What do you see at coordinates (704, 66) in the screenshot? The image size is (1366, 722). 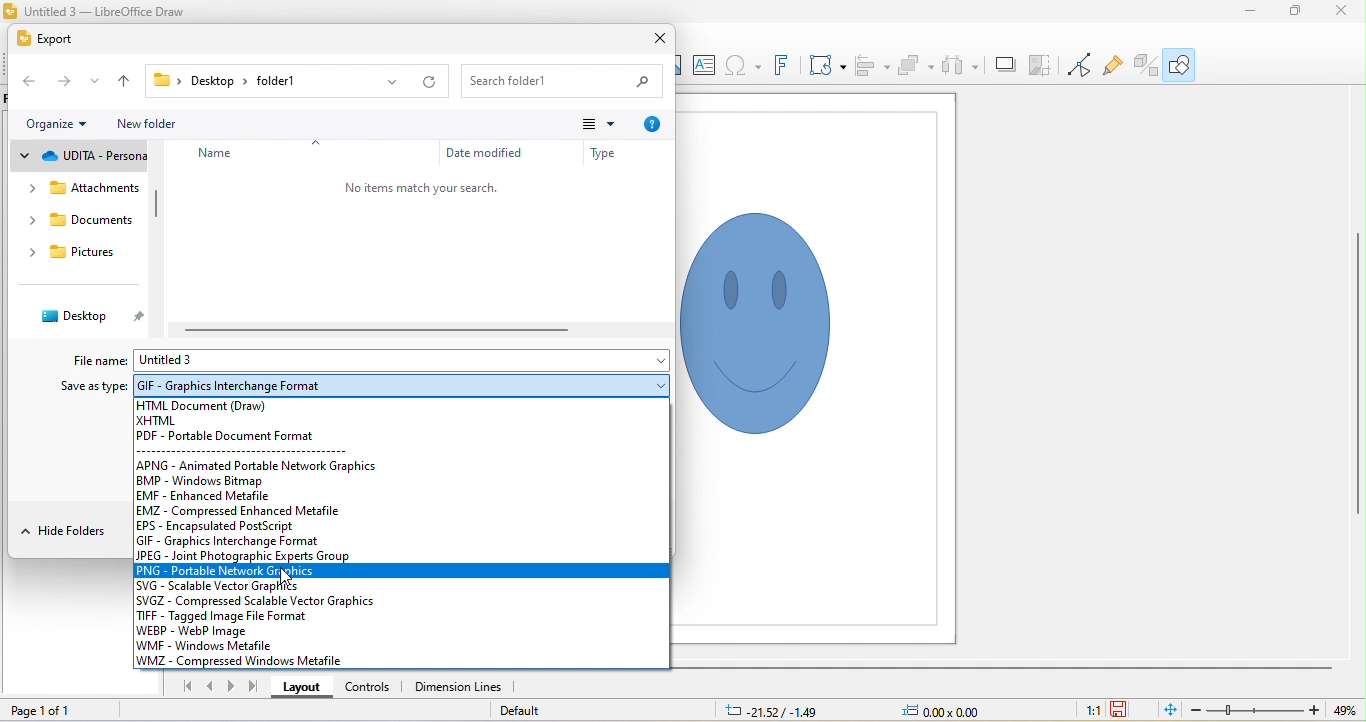 I see `textbox` at bounding box center [704, 66].